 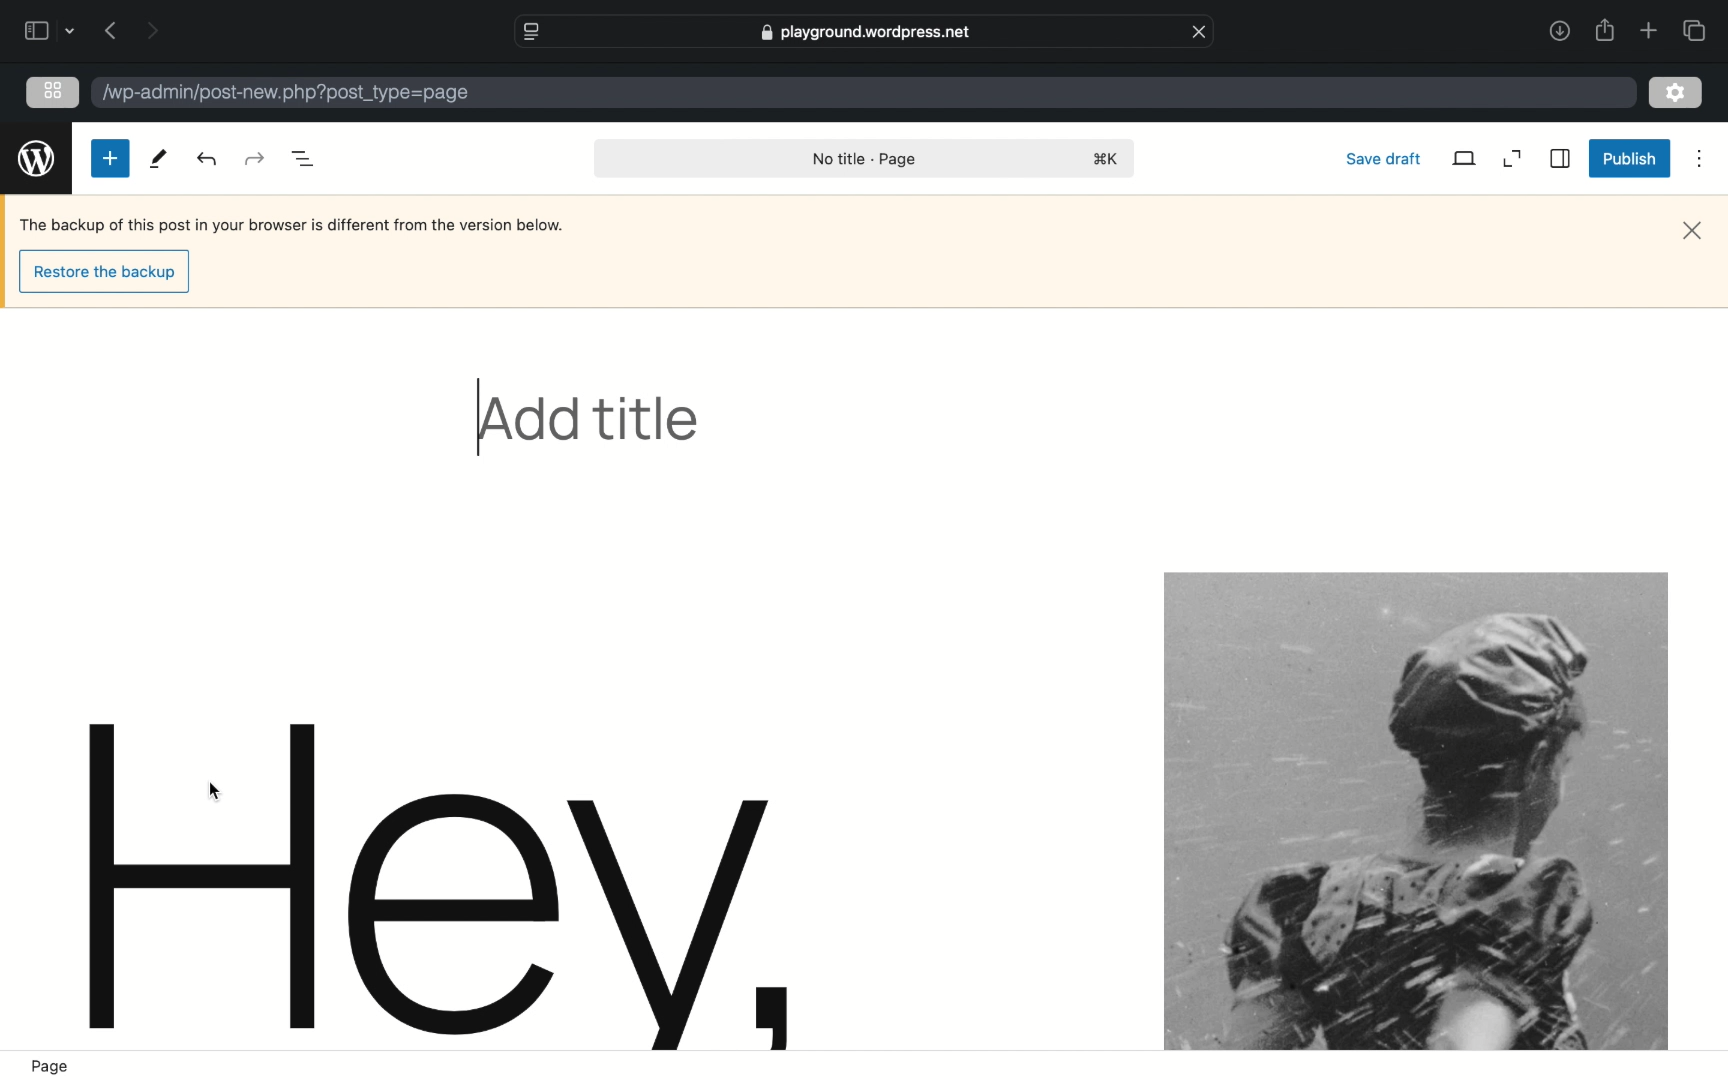 I want to click on tools, so click(x=158, y=161).